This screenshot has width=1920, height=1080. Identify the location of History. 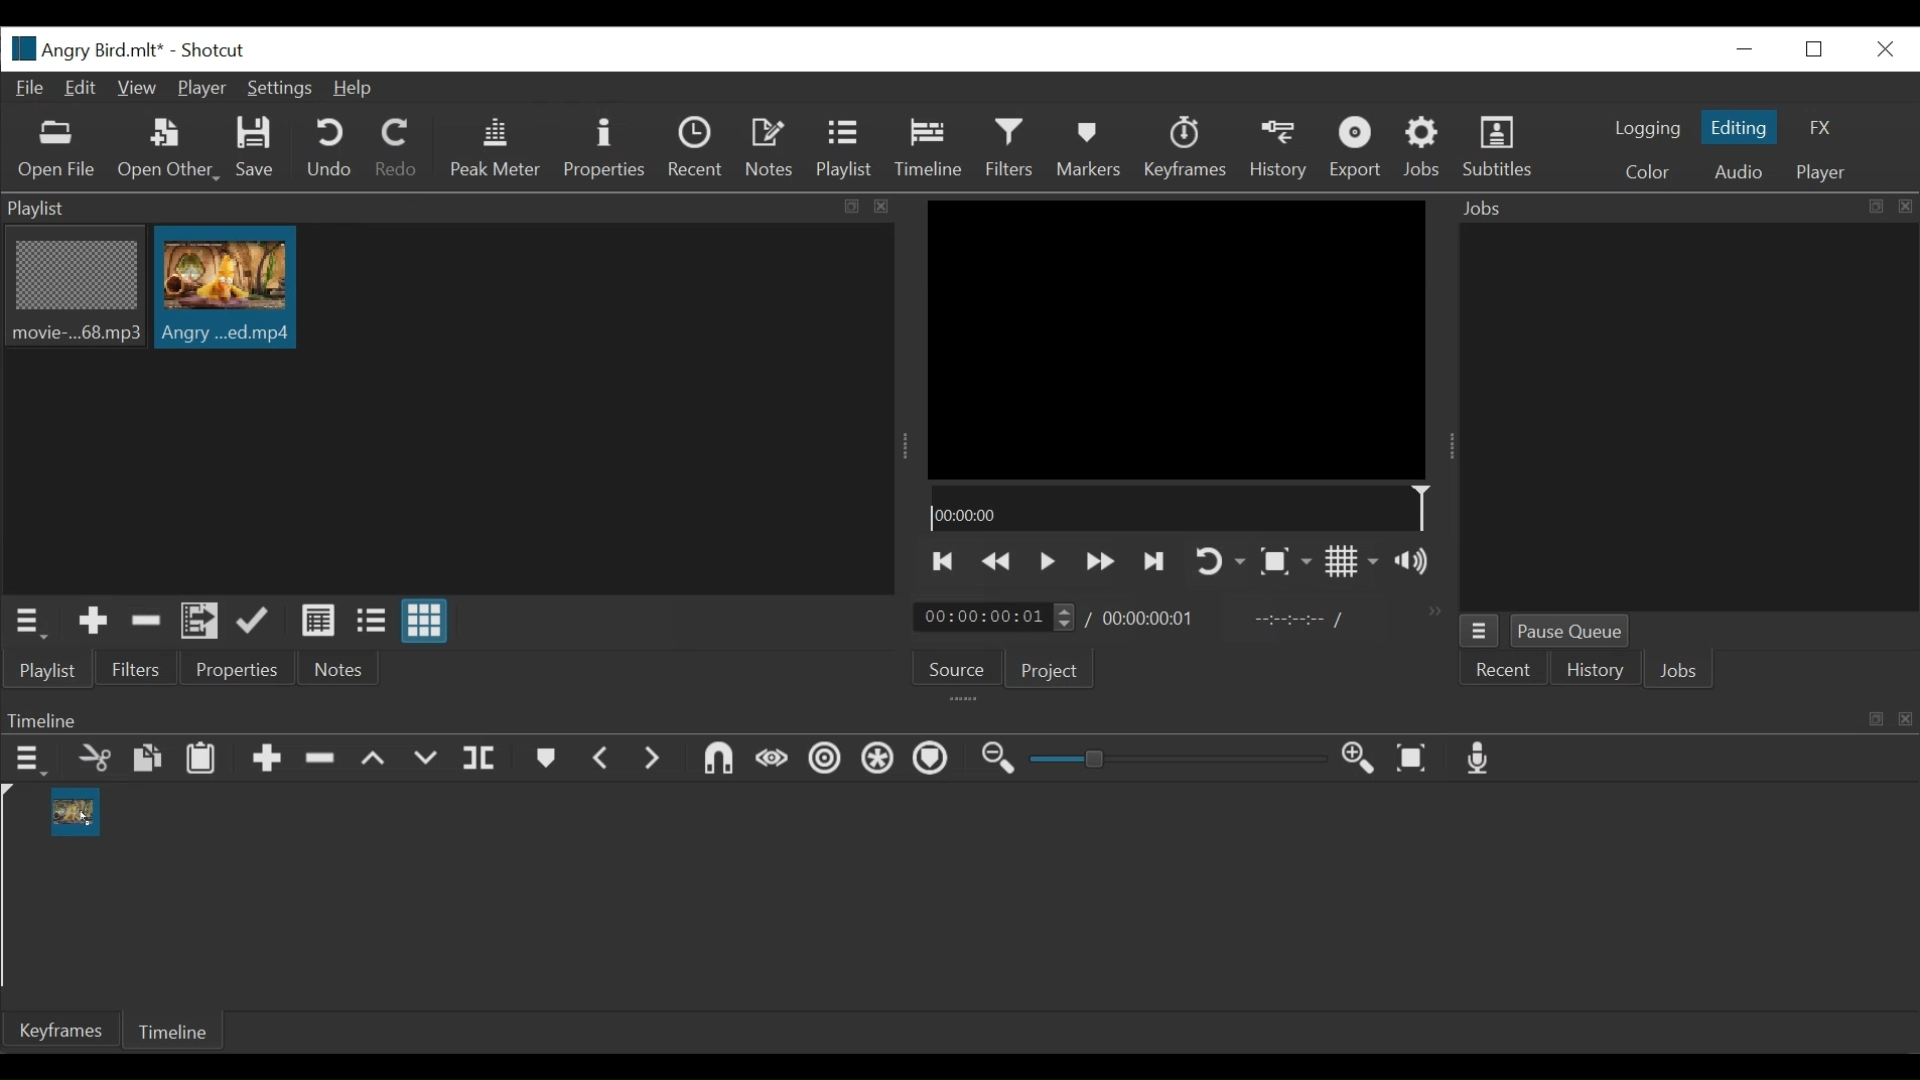
(1279, 150).